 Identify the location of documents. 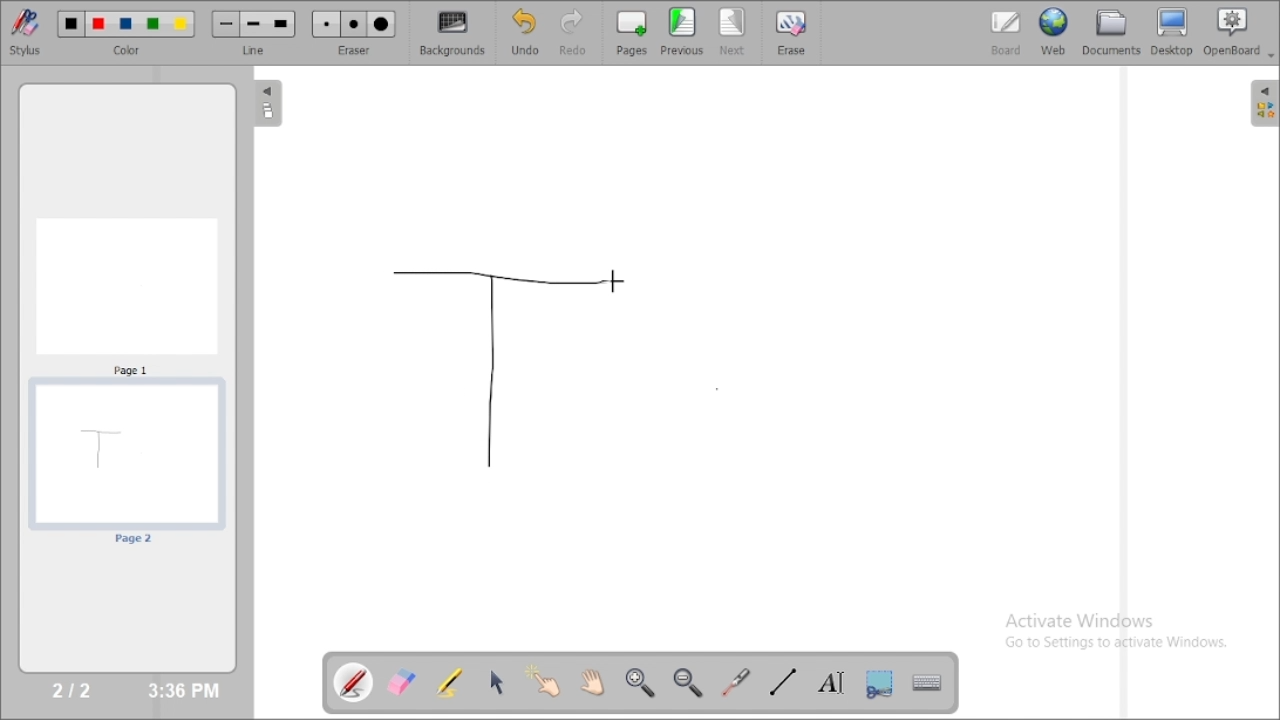
(1110, 31).